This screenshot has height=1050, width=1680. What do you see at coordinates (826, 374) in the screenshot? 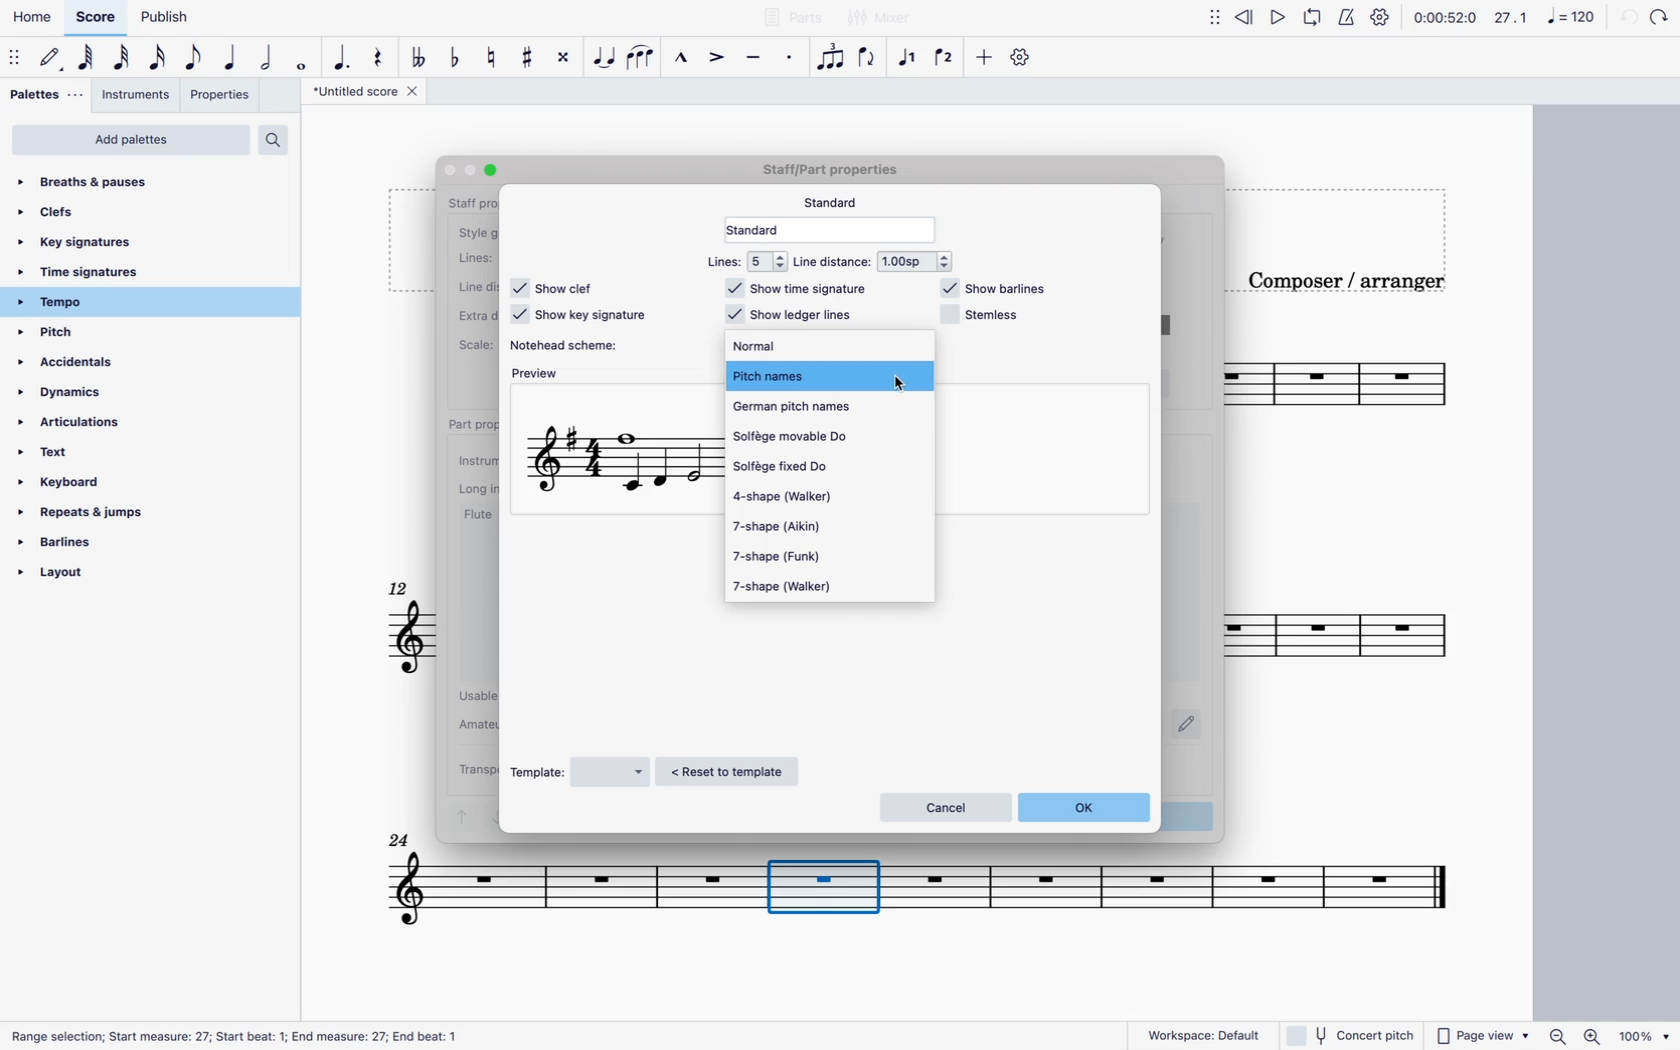
I see `pitch names` at bounding box center [826, 374].